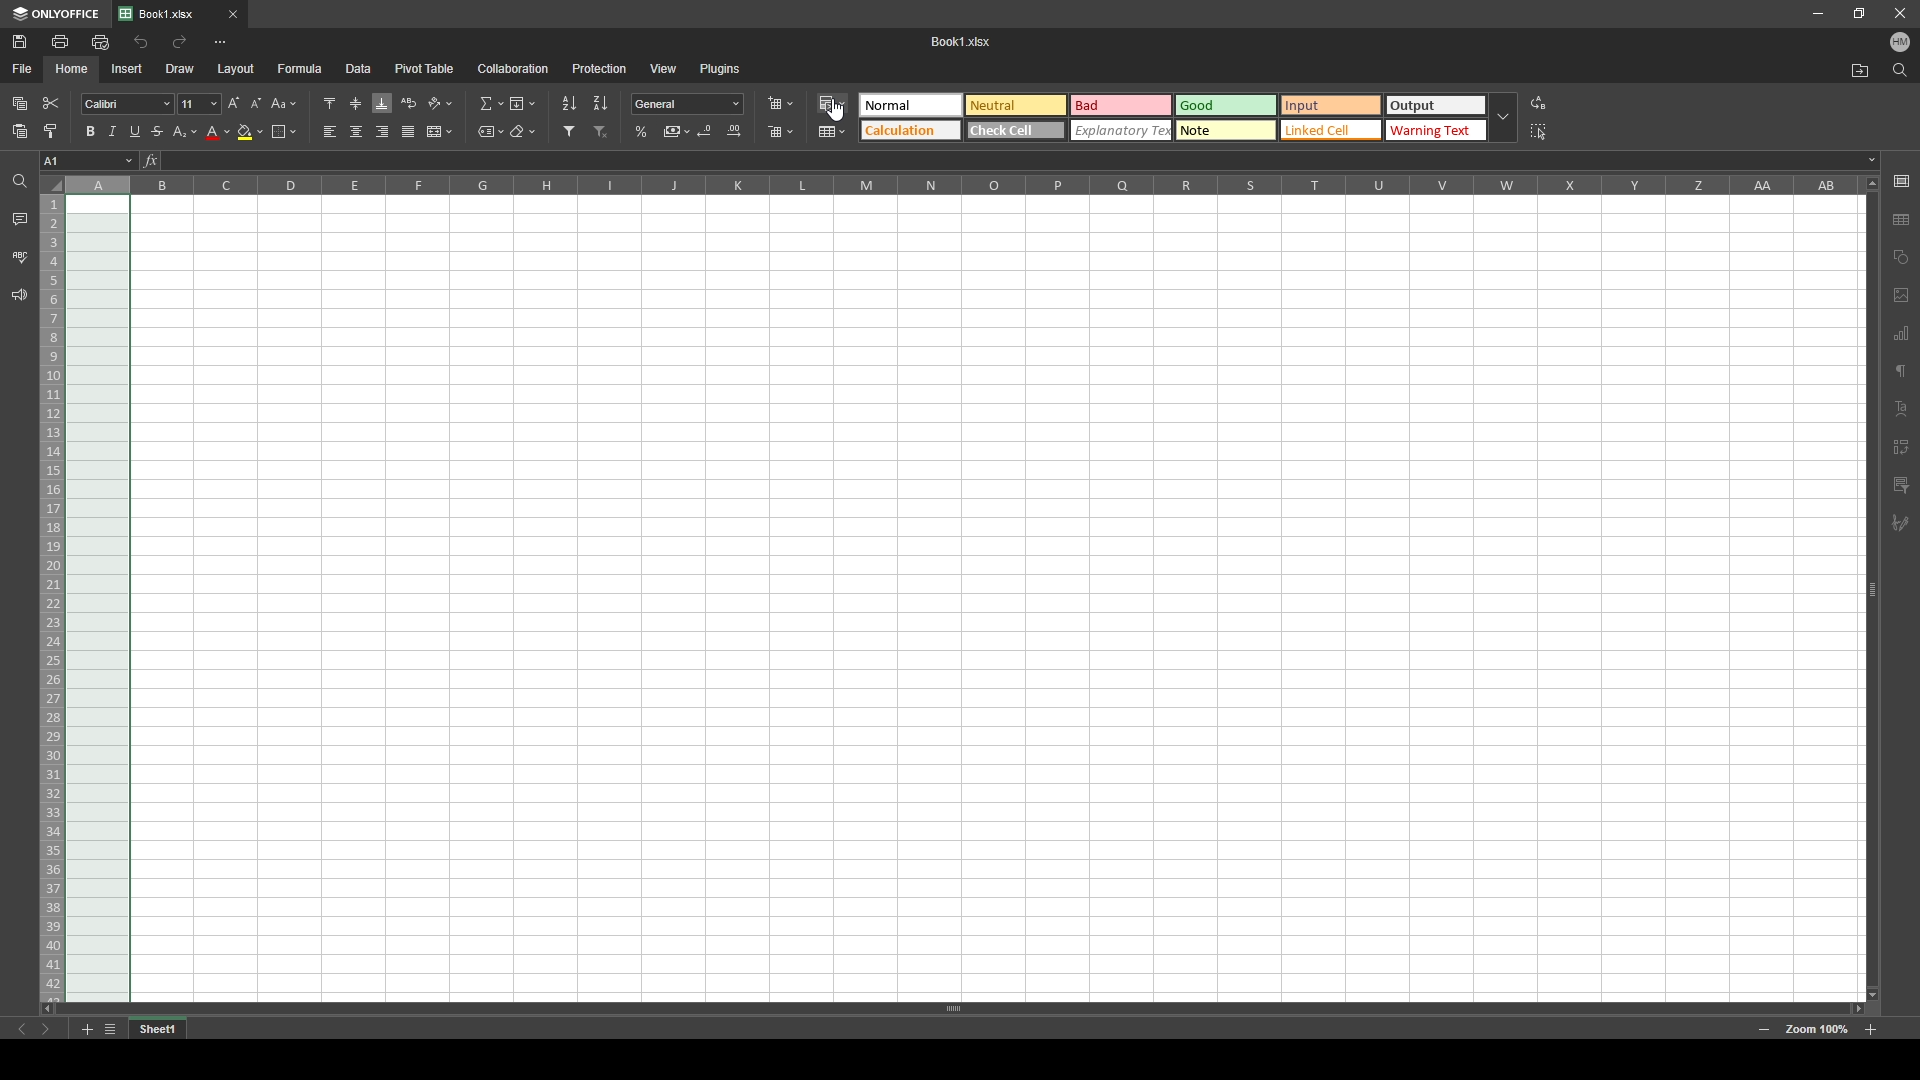 This screenshot has width=1920, height=1080. I want to click on align left, so click(329, 132).